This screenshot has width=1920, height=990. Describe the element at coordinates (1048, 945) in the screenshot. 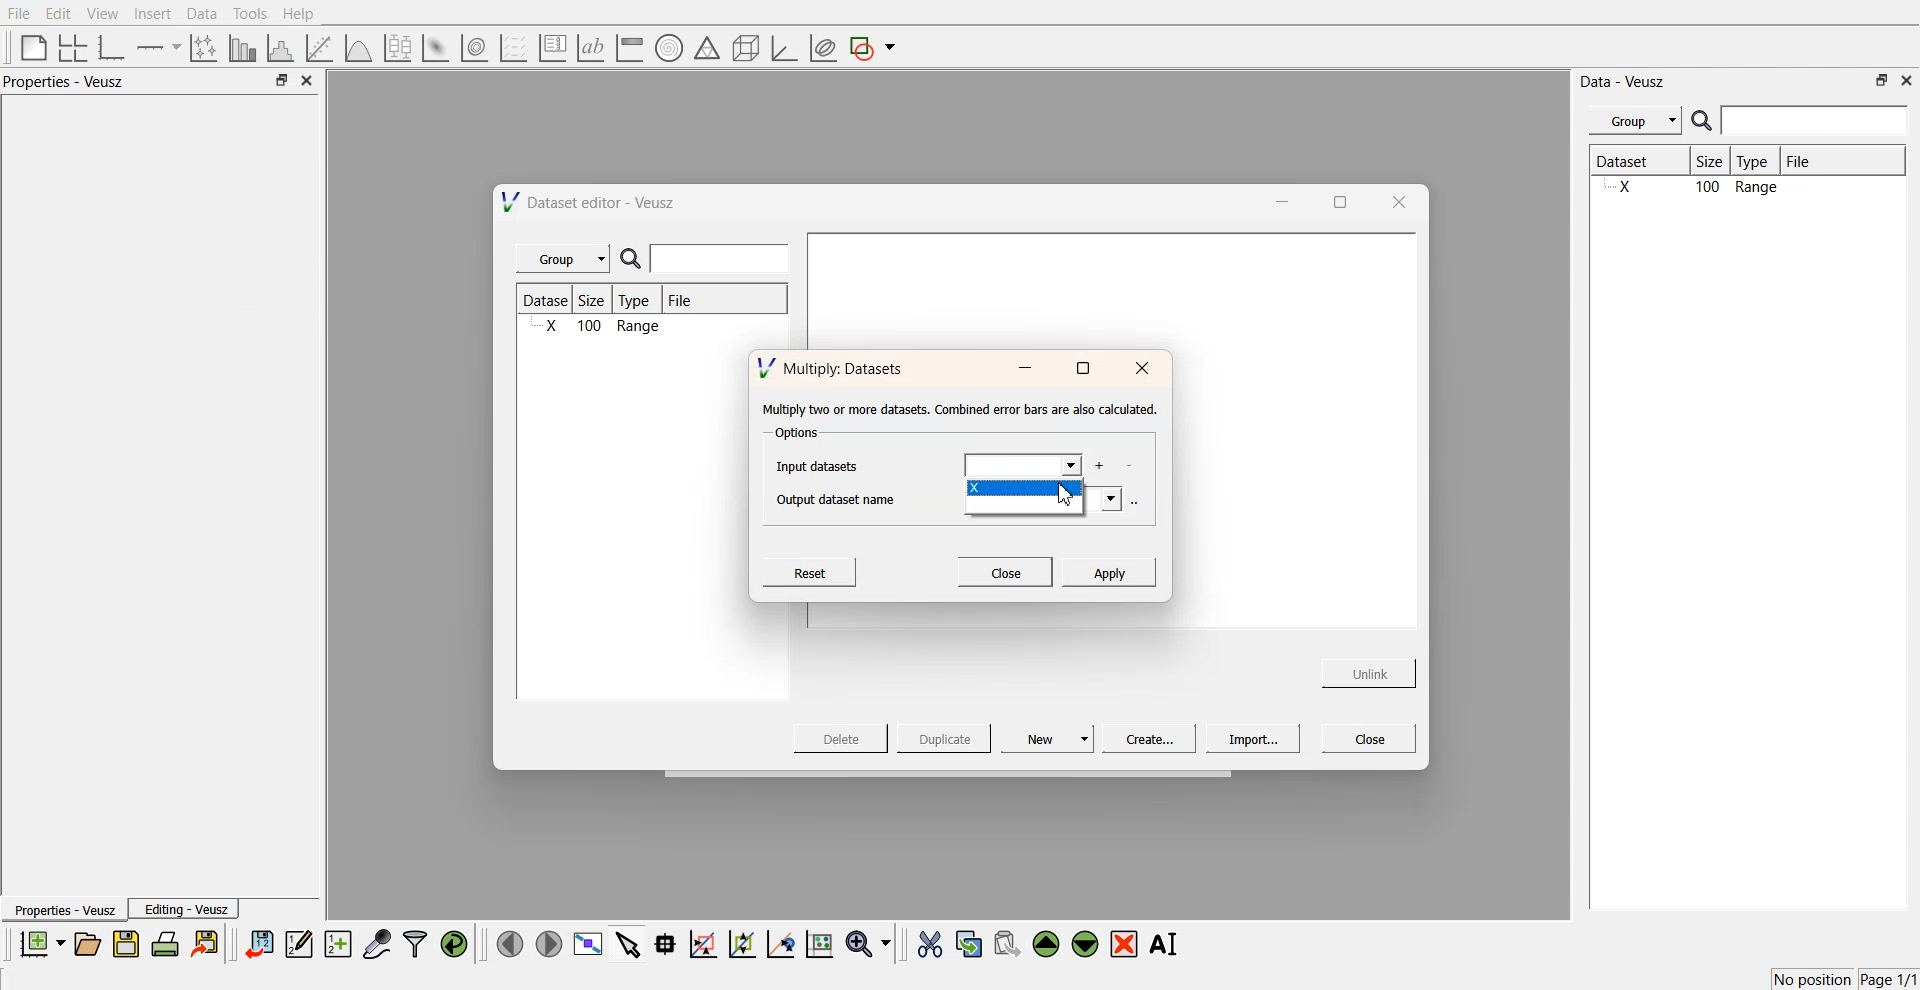

I see `move the selected widgets up` at that location.